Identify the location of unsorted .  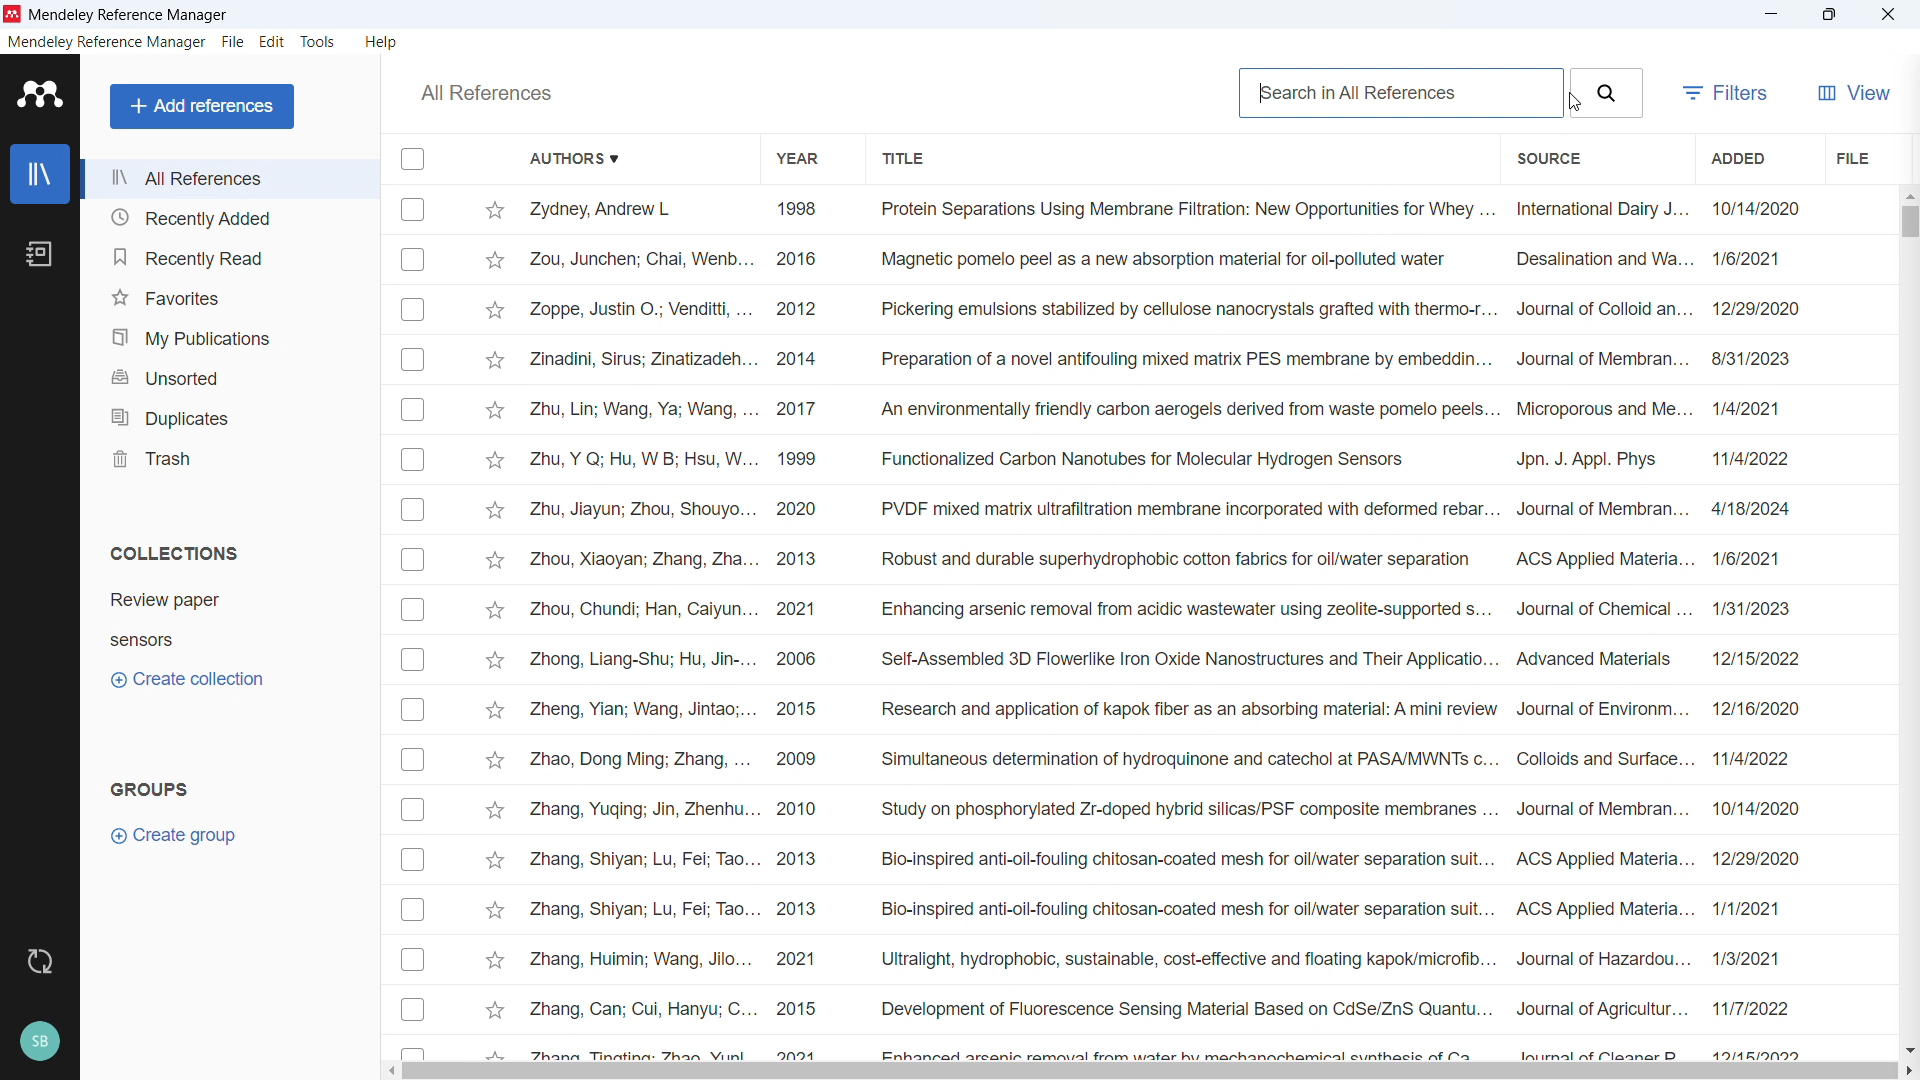
(227, 375).